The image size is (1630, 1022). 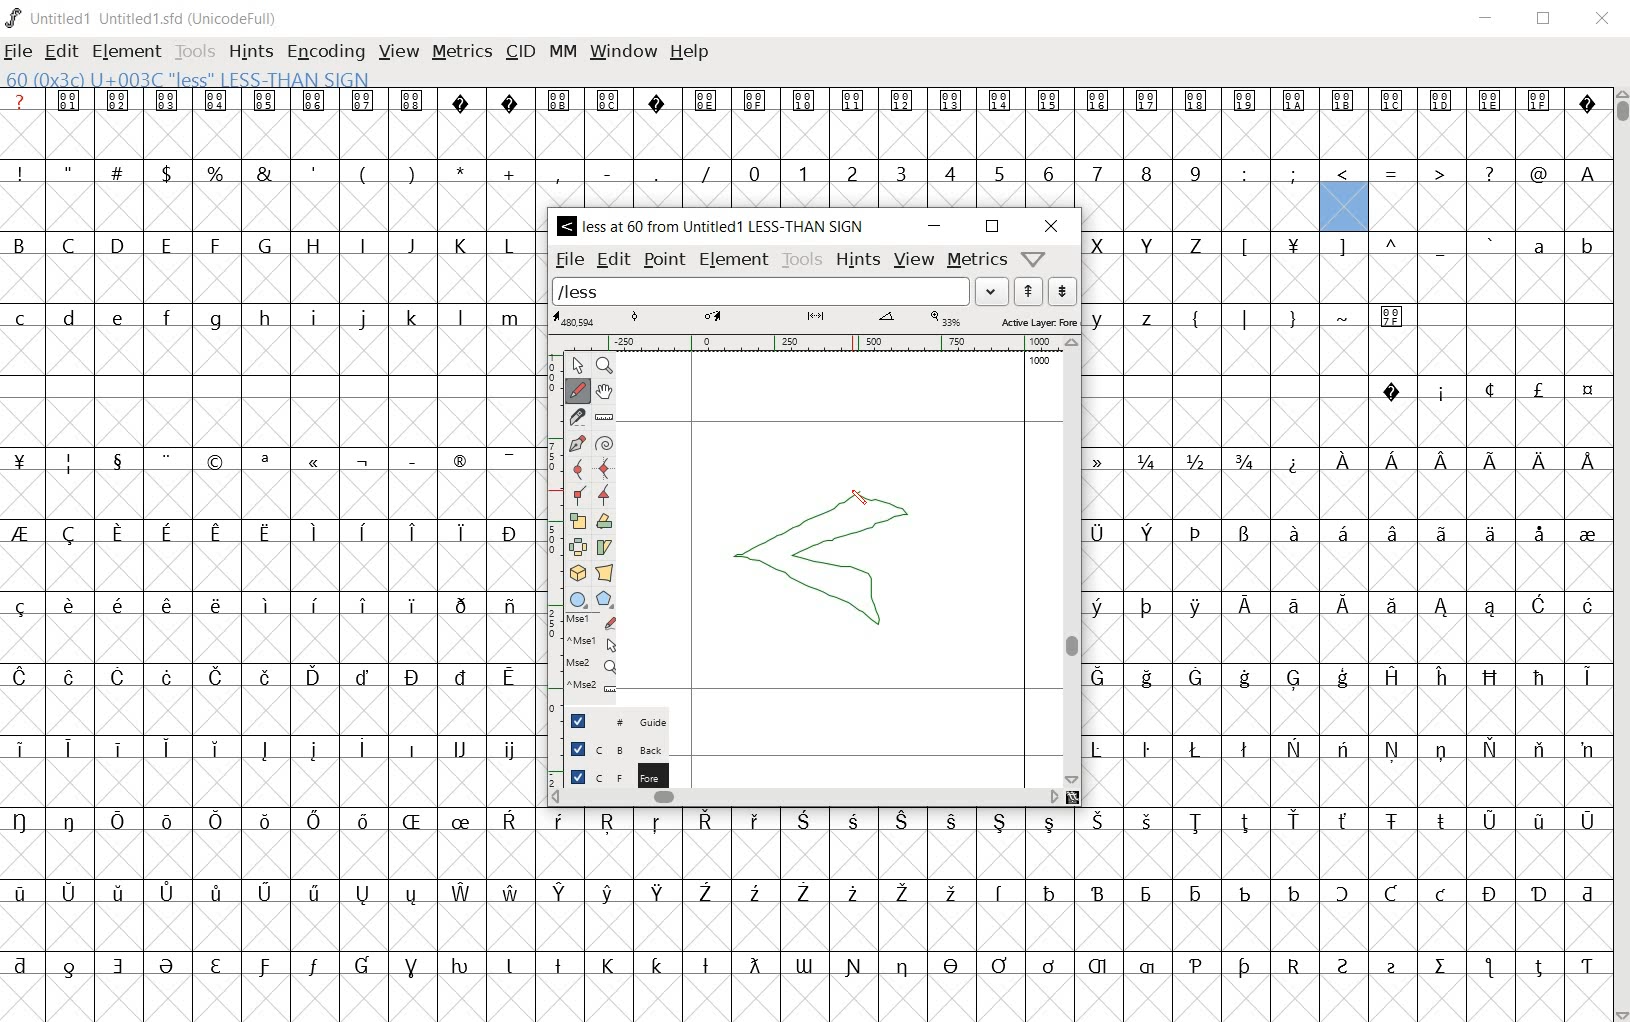 I want to click on mm, so click(x=561, y=53).